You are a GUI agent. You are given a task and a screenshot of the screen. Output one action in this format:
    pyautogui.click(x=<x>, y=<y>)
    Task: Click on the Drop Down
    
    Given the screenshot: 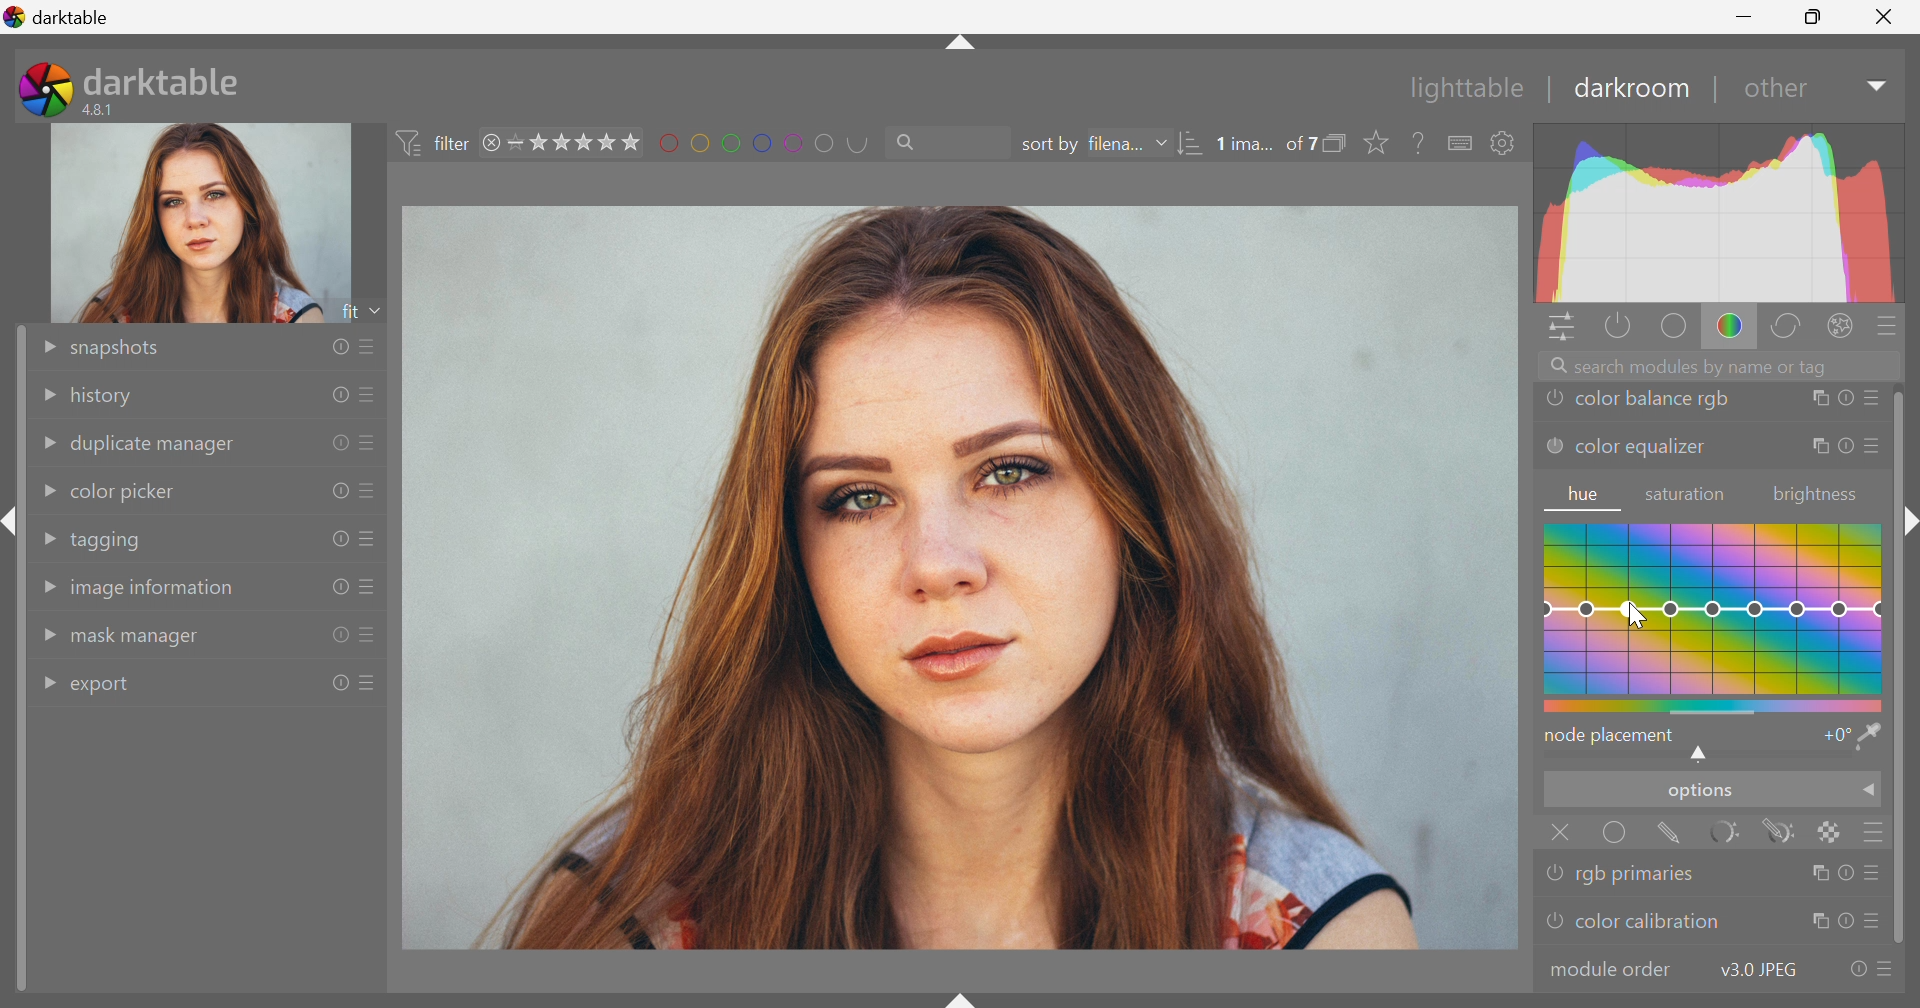 What is the action you would take?
    pyautogui.click(x=47, y=636)
    